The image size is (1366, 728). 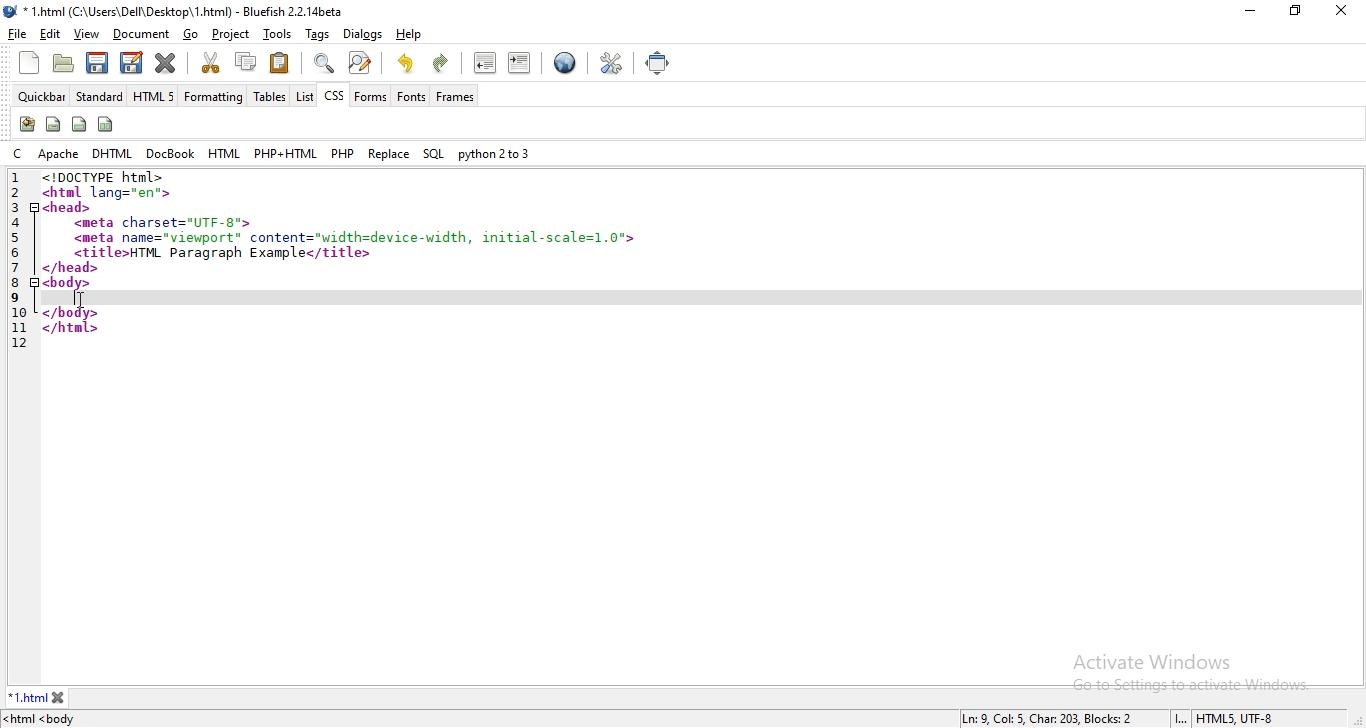 What do you see at coordinates (31, 63) in the screenshot?
I see `new file` at bounding box center [31, 63].